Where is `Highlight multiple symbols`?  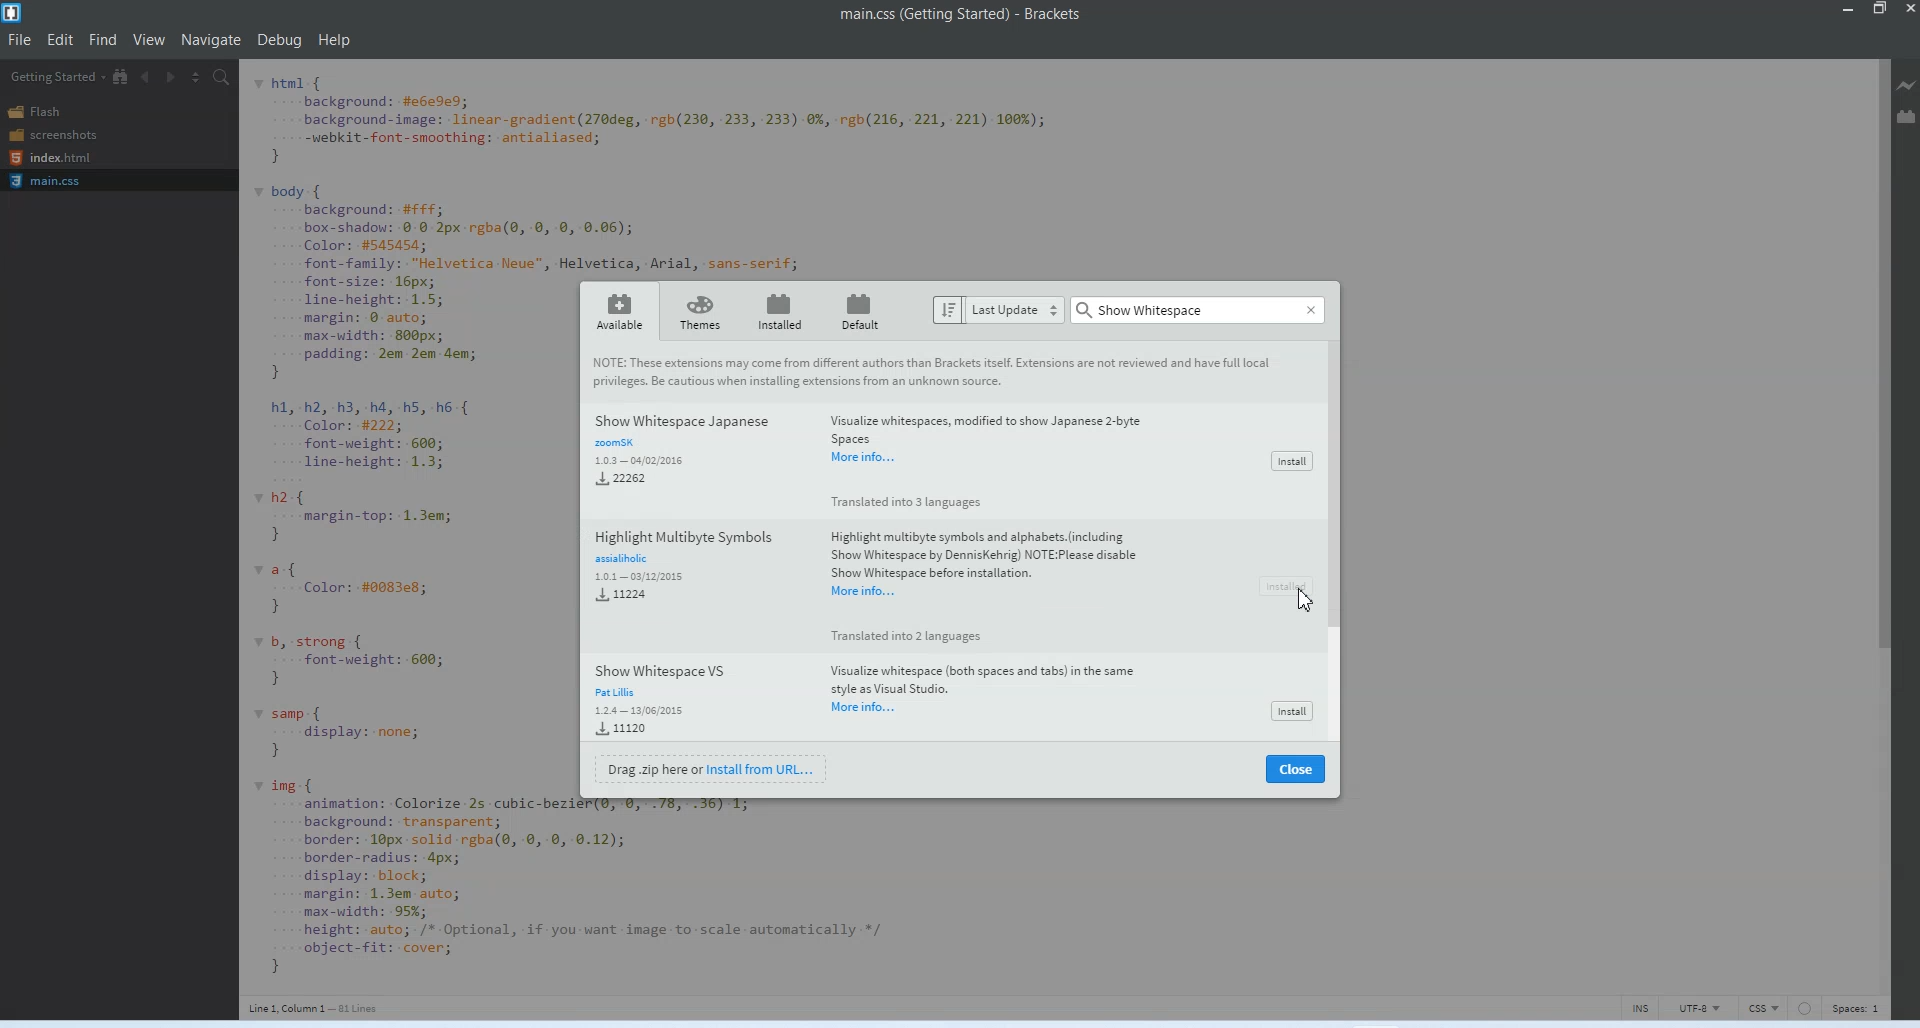 Highlight multiple symbols is located at coordinates (871, 561).